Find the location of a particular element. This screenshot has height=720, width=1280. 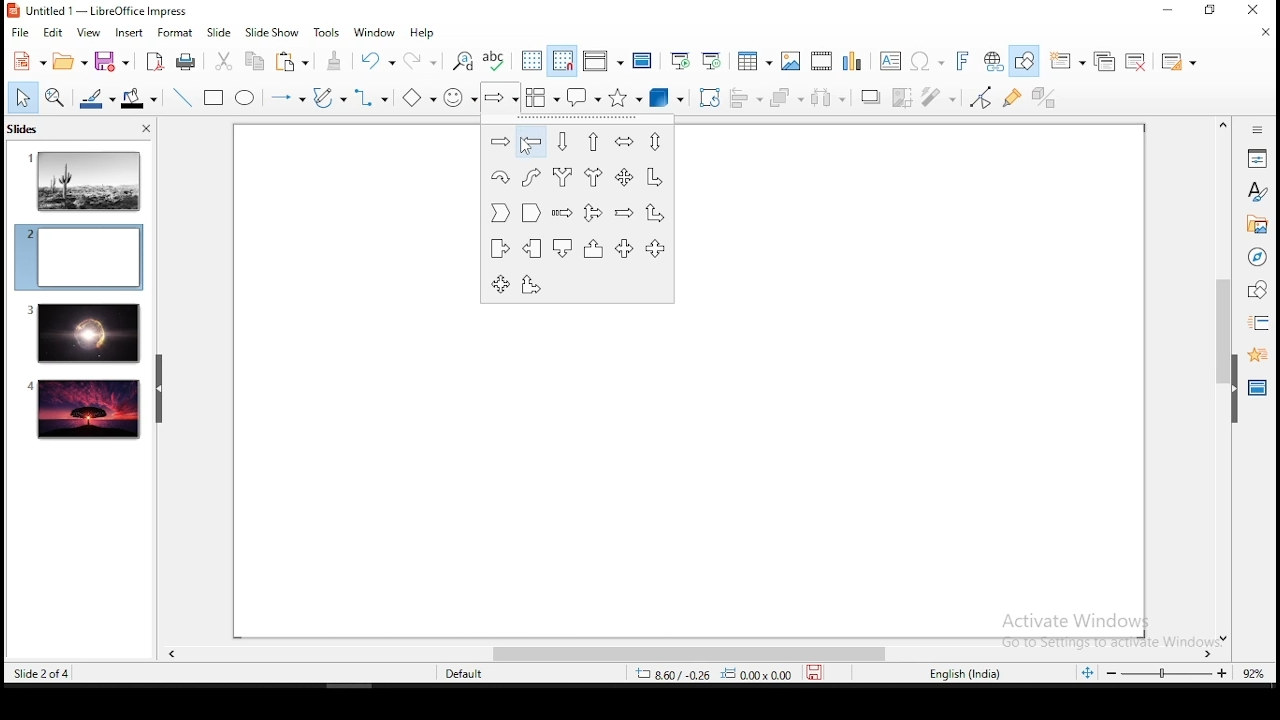

slide 2 is located at coordinates (78, 257).